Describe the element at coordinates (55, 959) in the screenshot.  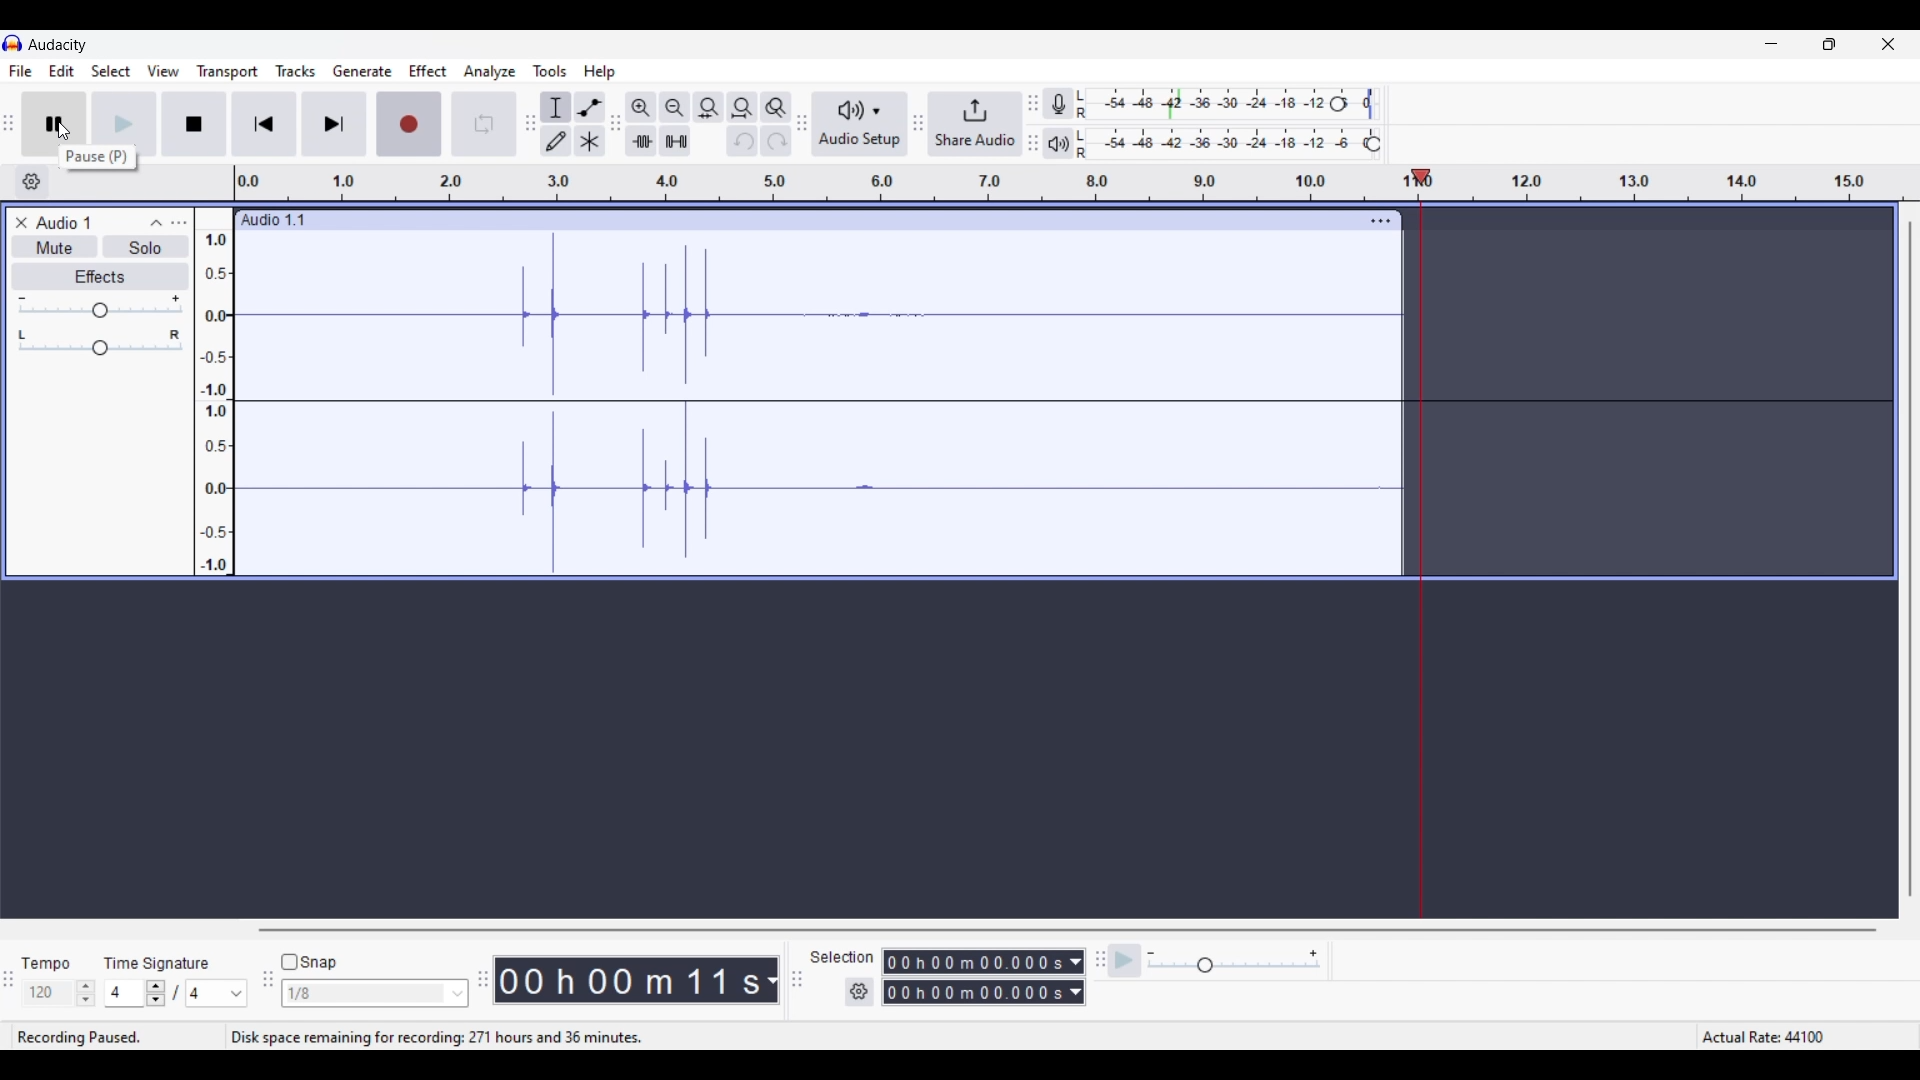
I see `Tempo` at that location.